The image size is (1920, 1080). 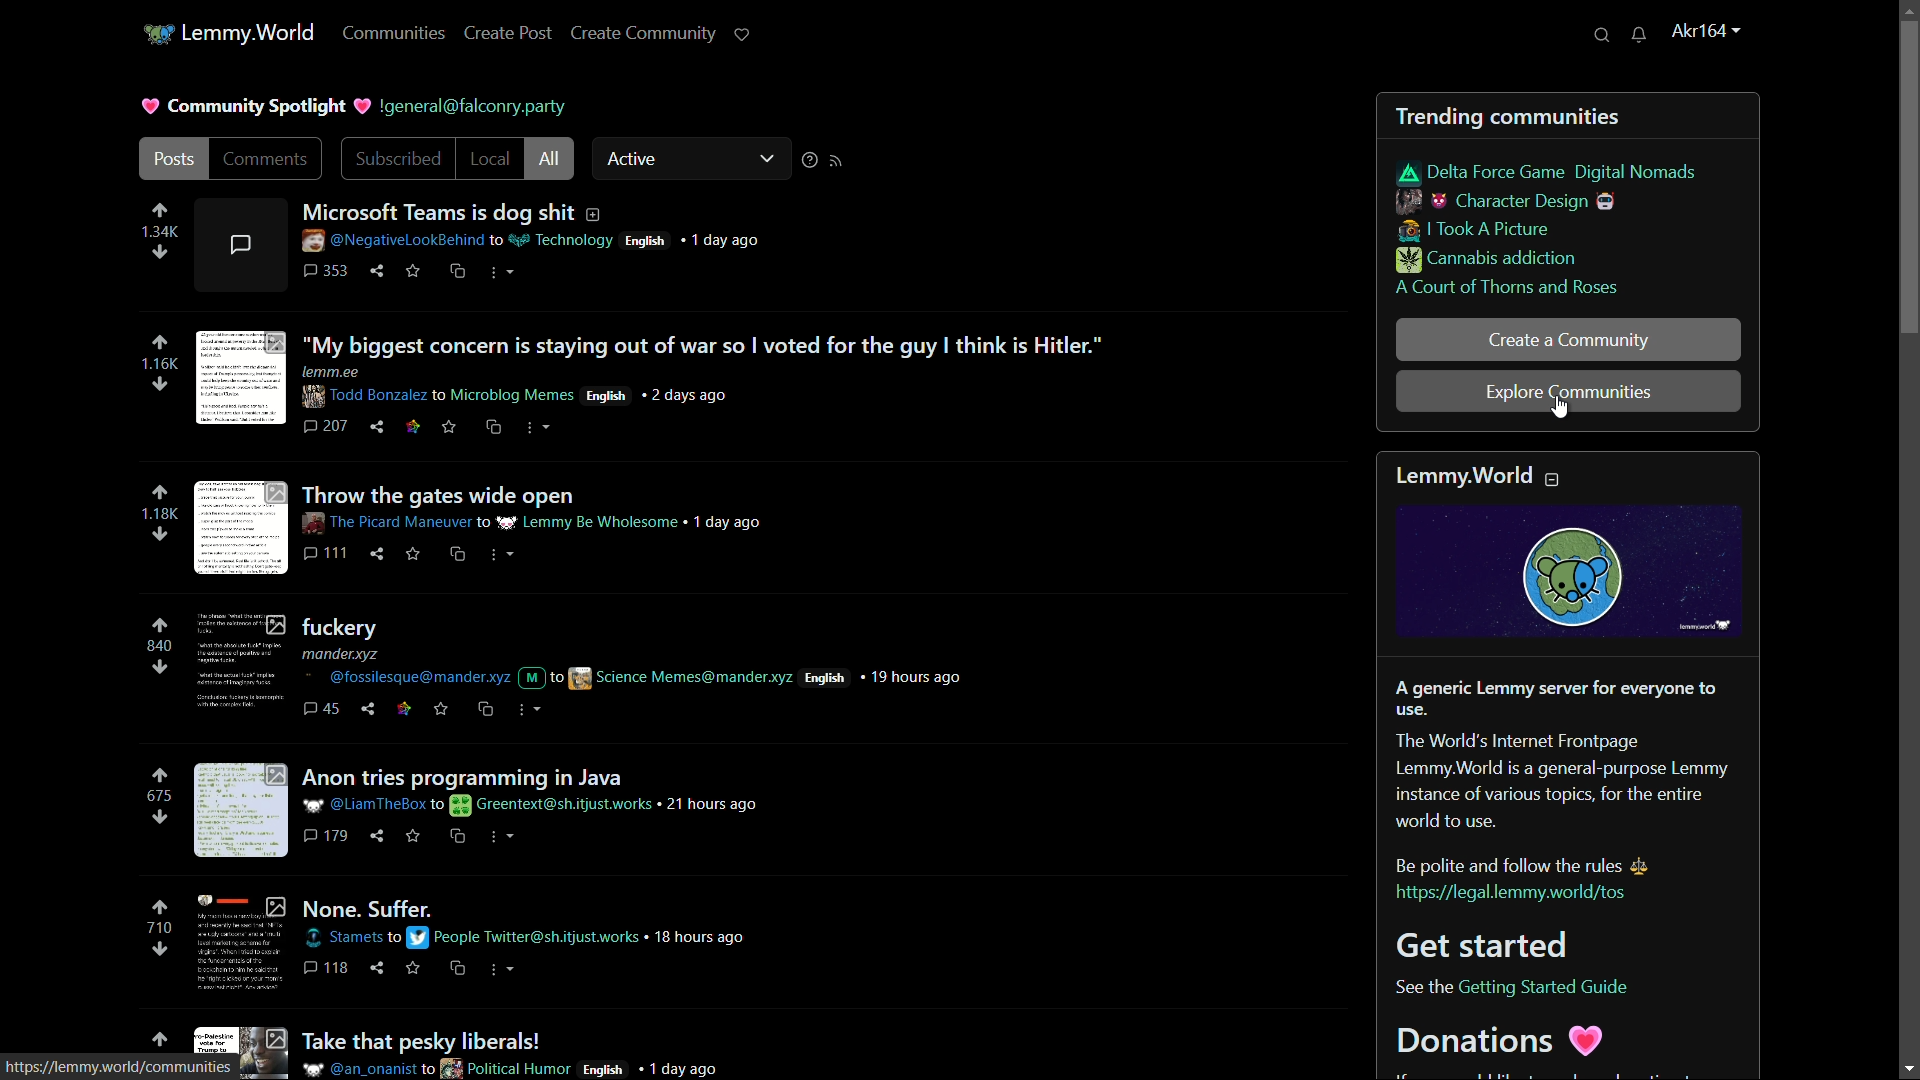 I want to click on upvote, so click(x=157, y=776).